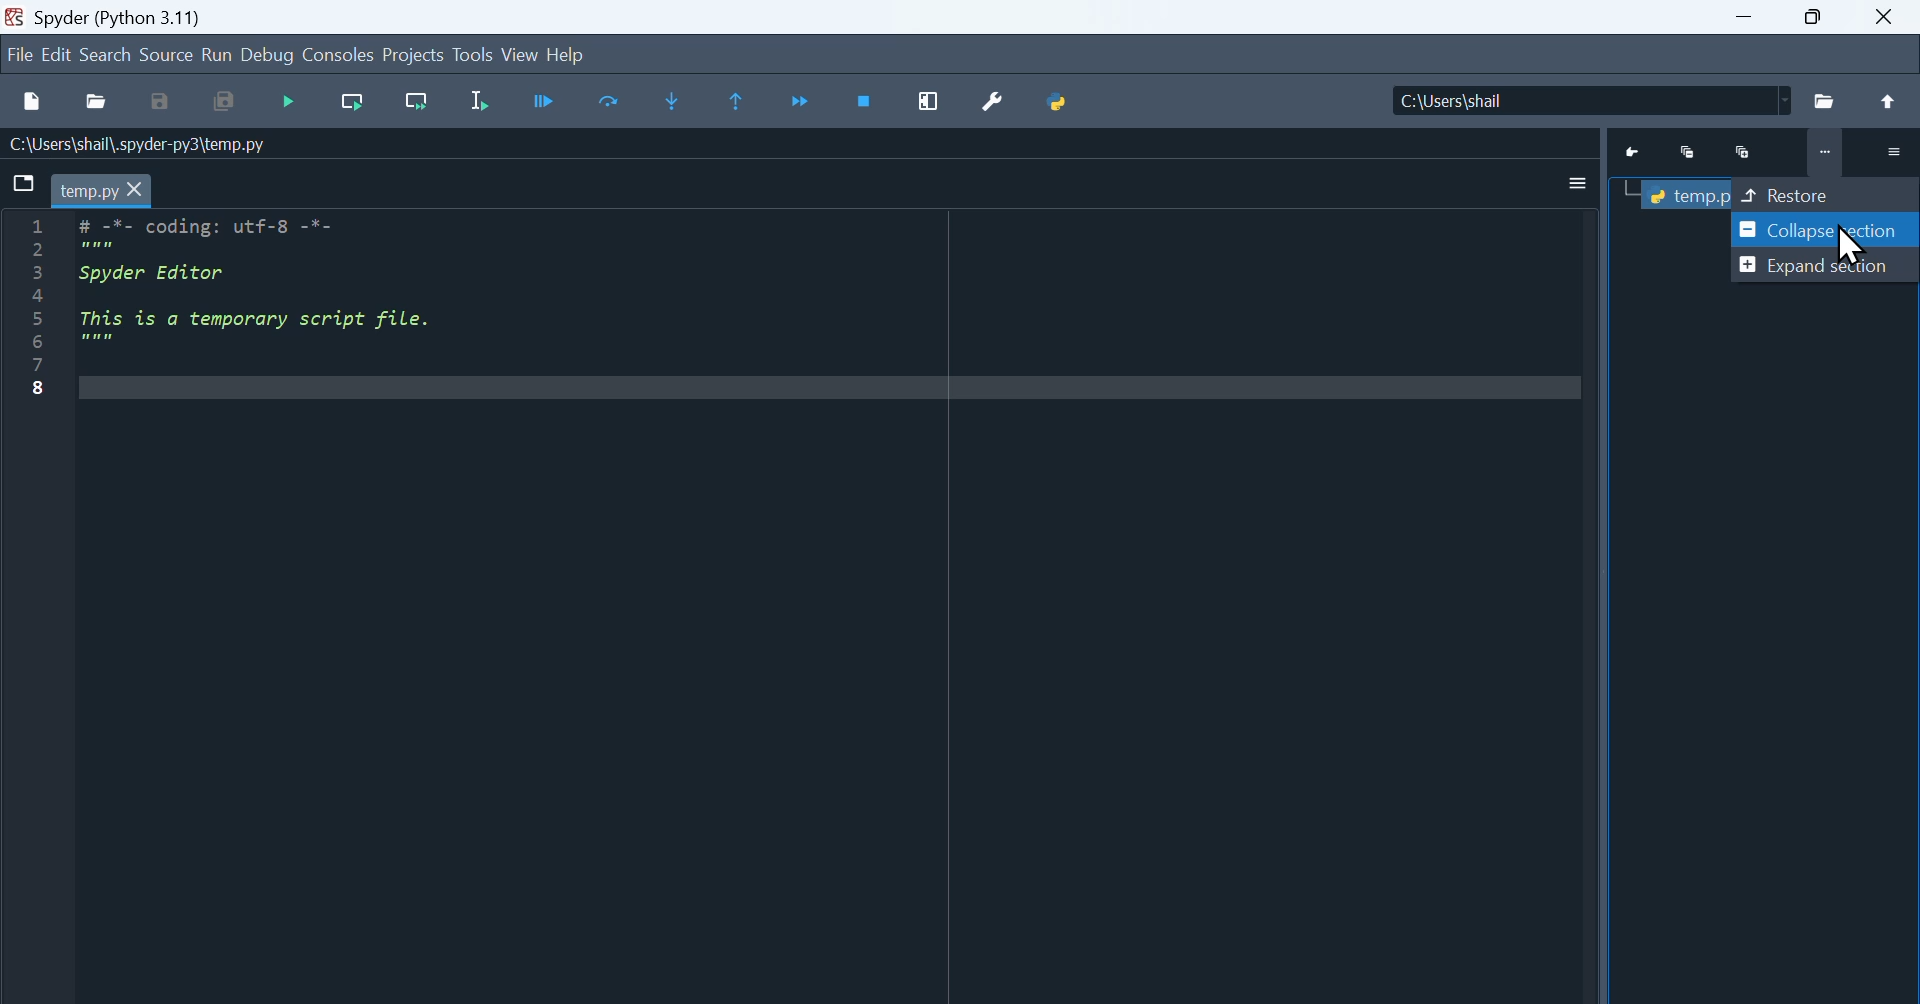 This screenshot has width=1920, height=1004. Describe the element at coordinates (1888, 17) in the screenshot. I see `close` at that location.